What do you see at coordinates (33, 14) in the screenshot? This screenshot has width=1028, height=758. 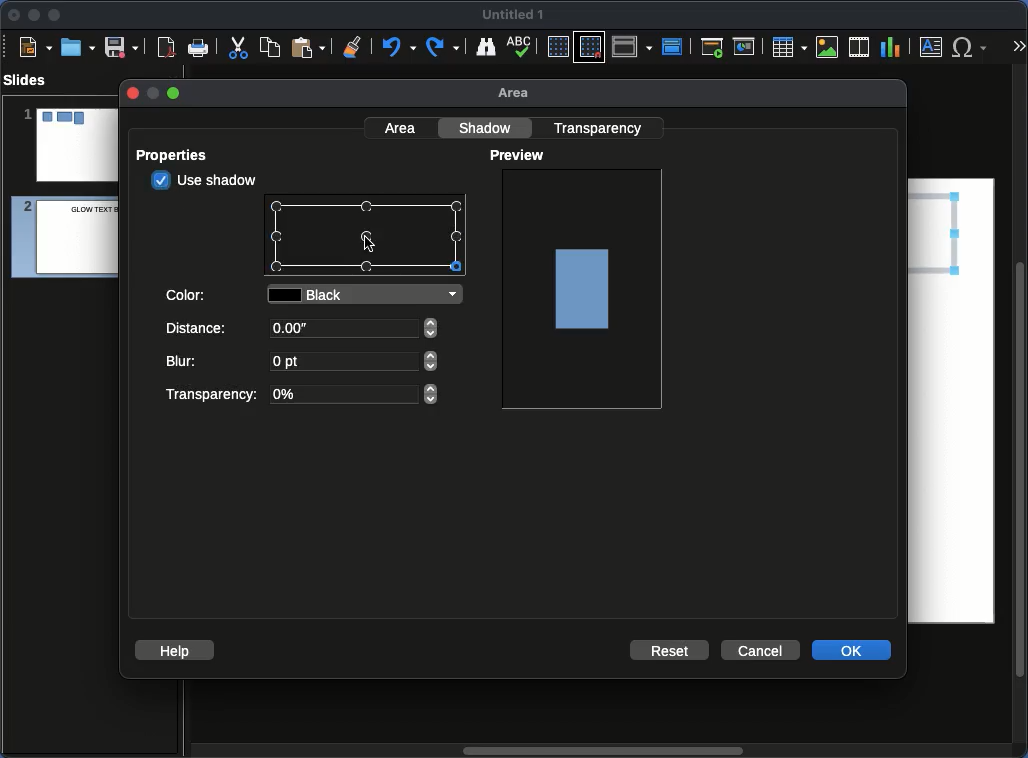 I see `Minimize` at bounding box center [33, 14].